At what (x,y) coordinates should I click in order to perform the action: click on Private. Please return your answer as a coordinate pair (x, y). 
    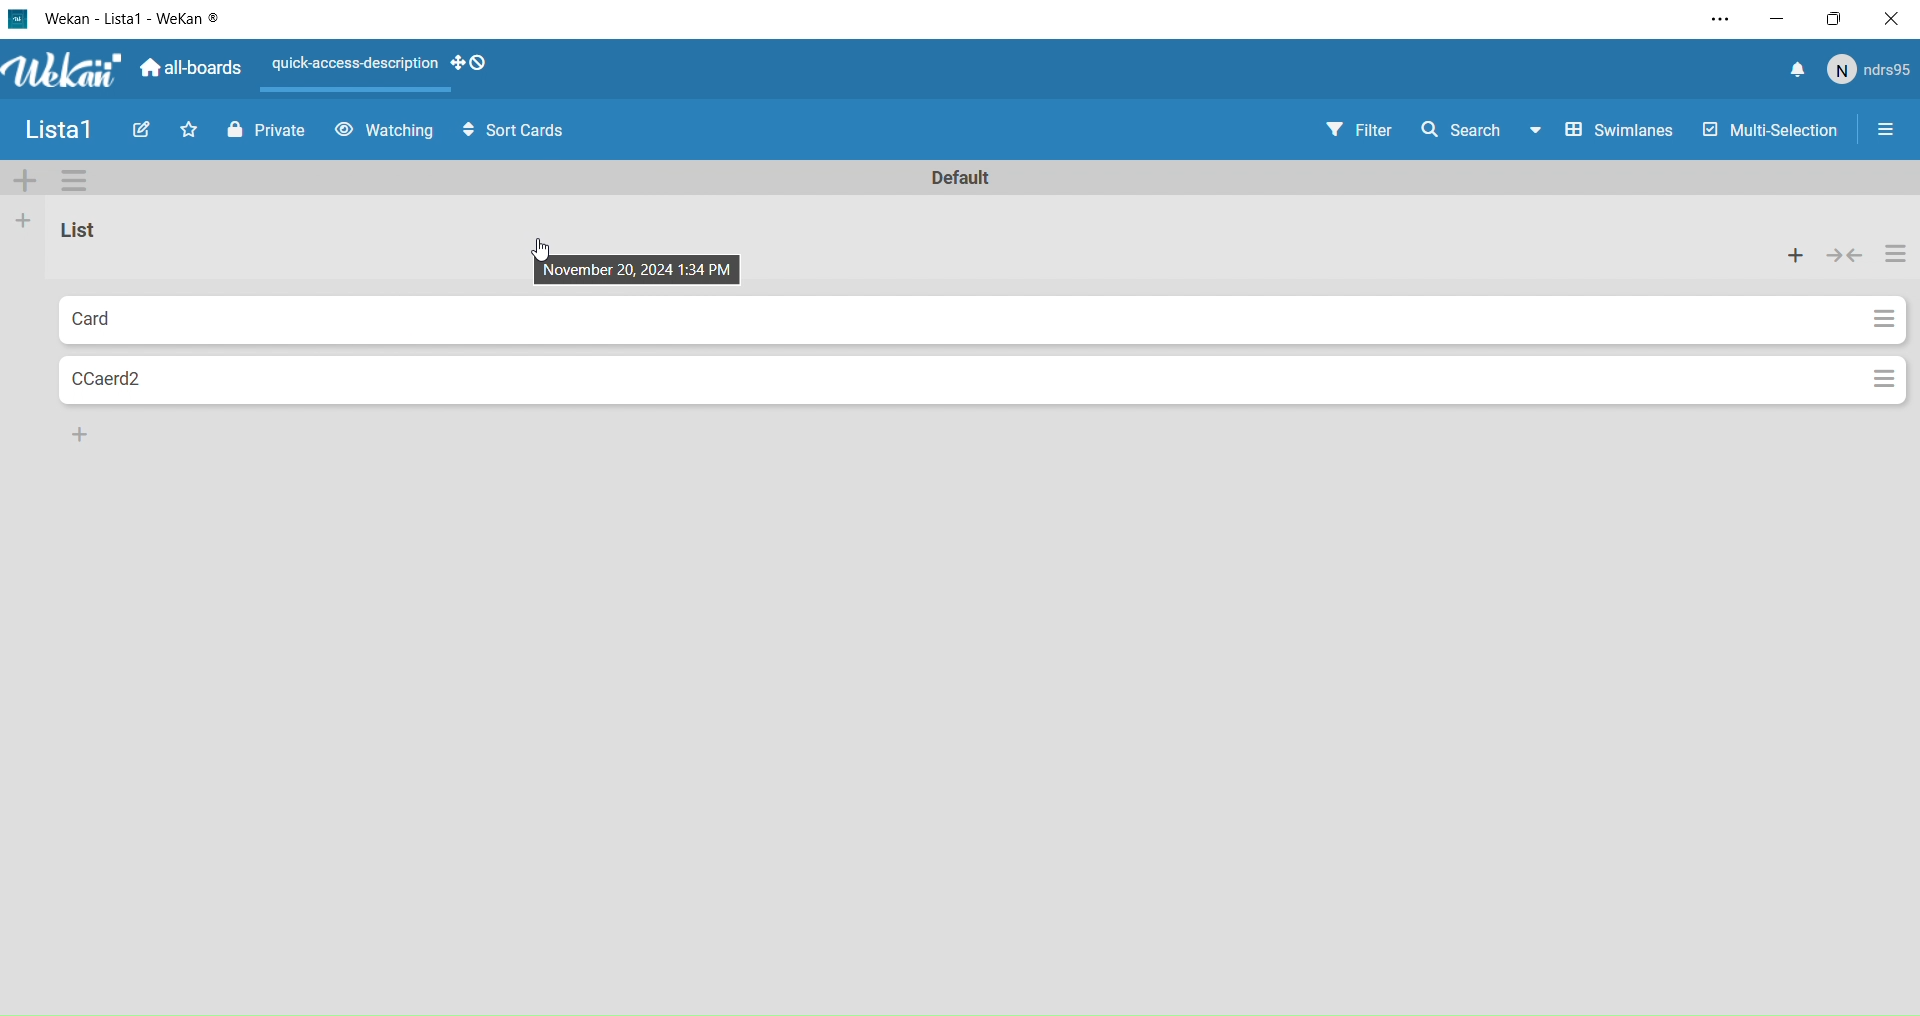
    Looking at the image, I should click on (266, 132).